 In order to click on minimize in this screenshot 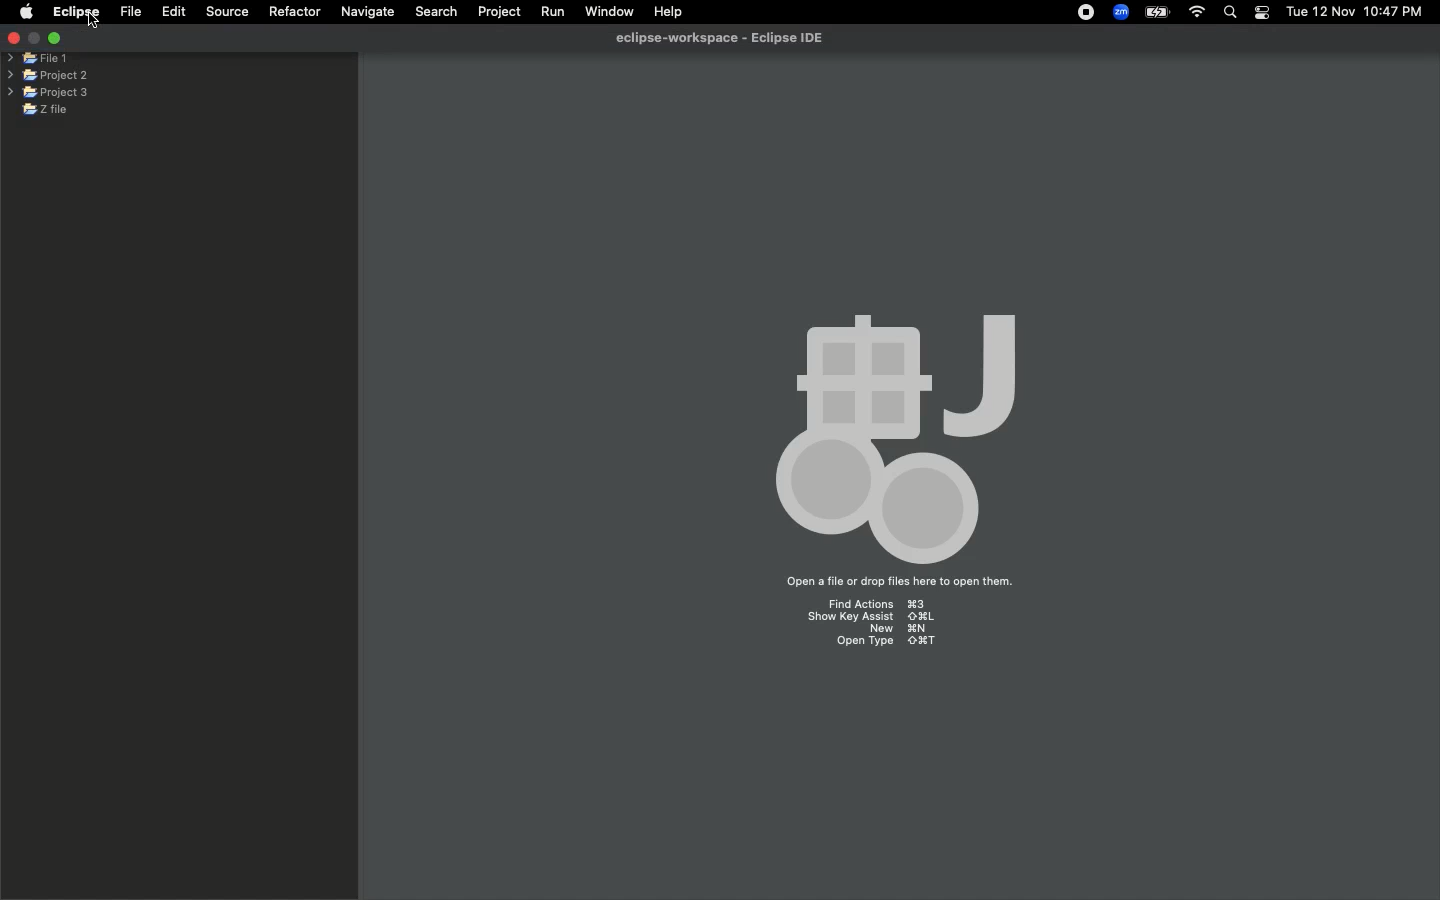, I will do `click(37, 39)`.